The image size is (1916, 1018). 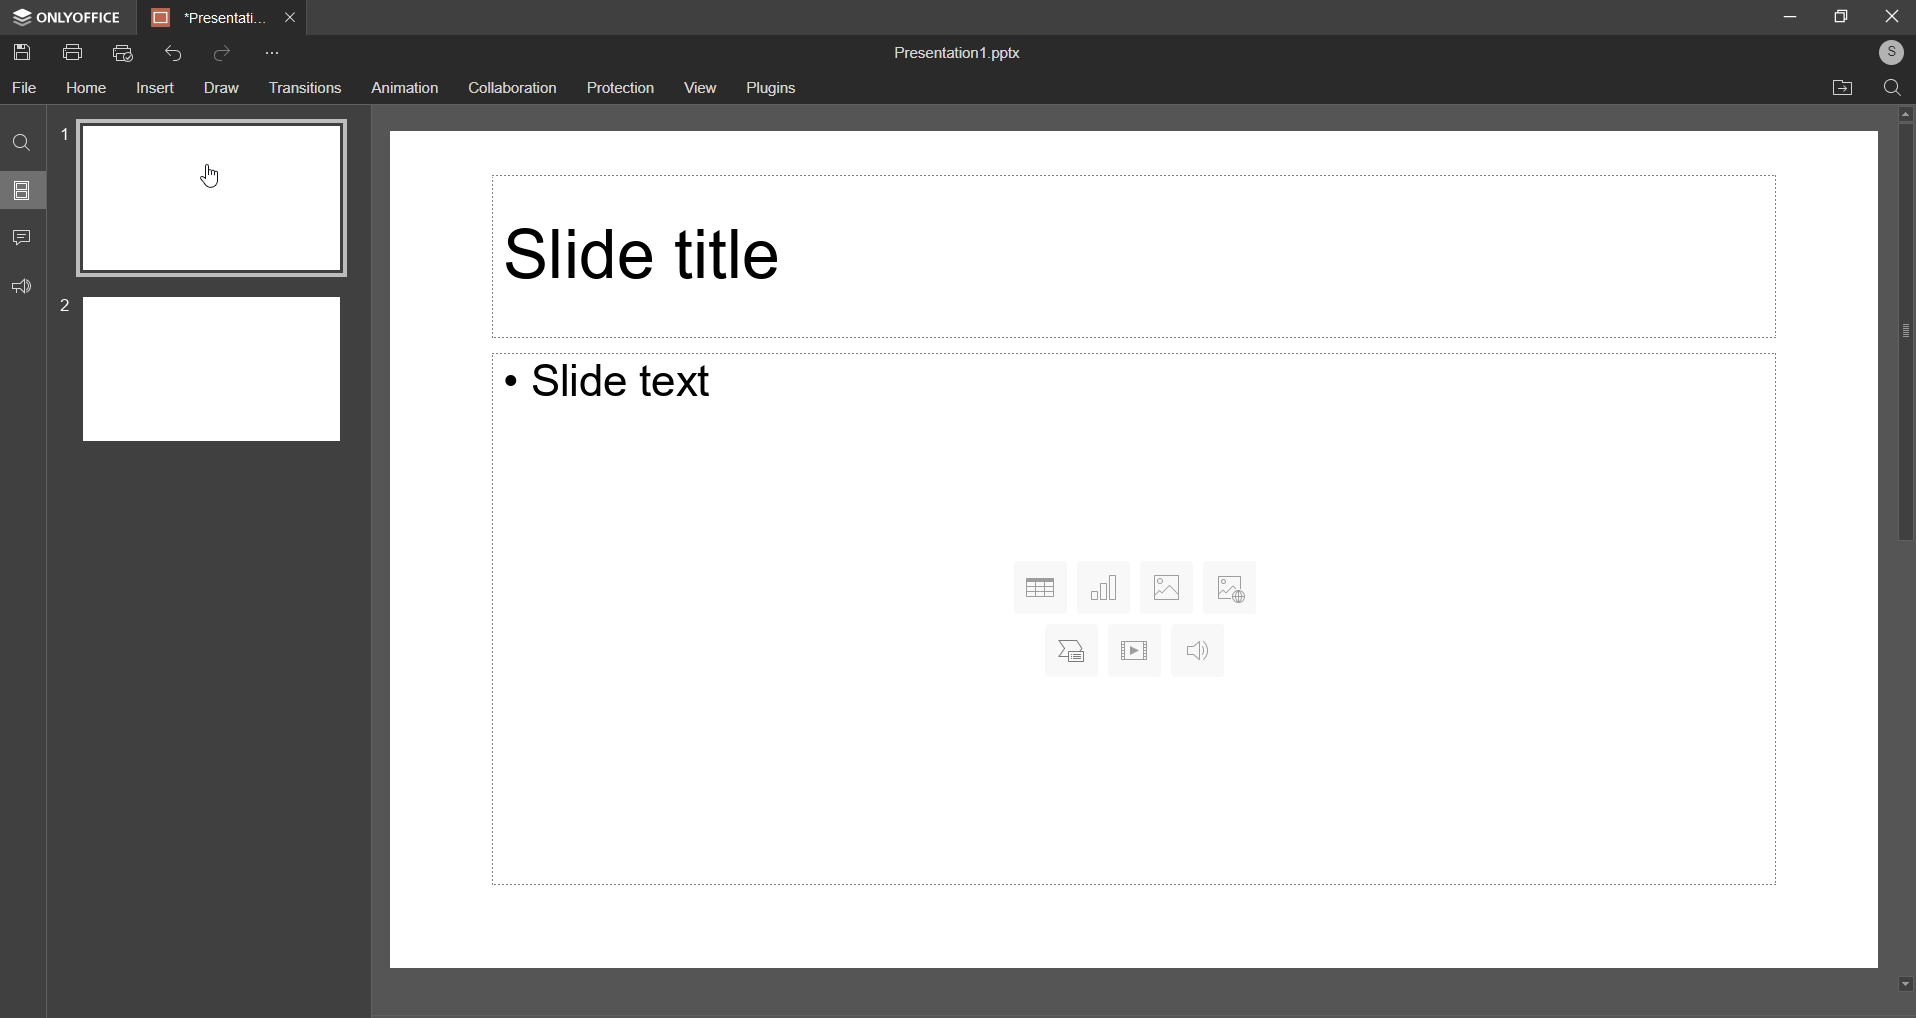 I want to click on Slide Text, so click(x=626, y=385).